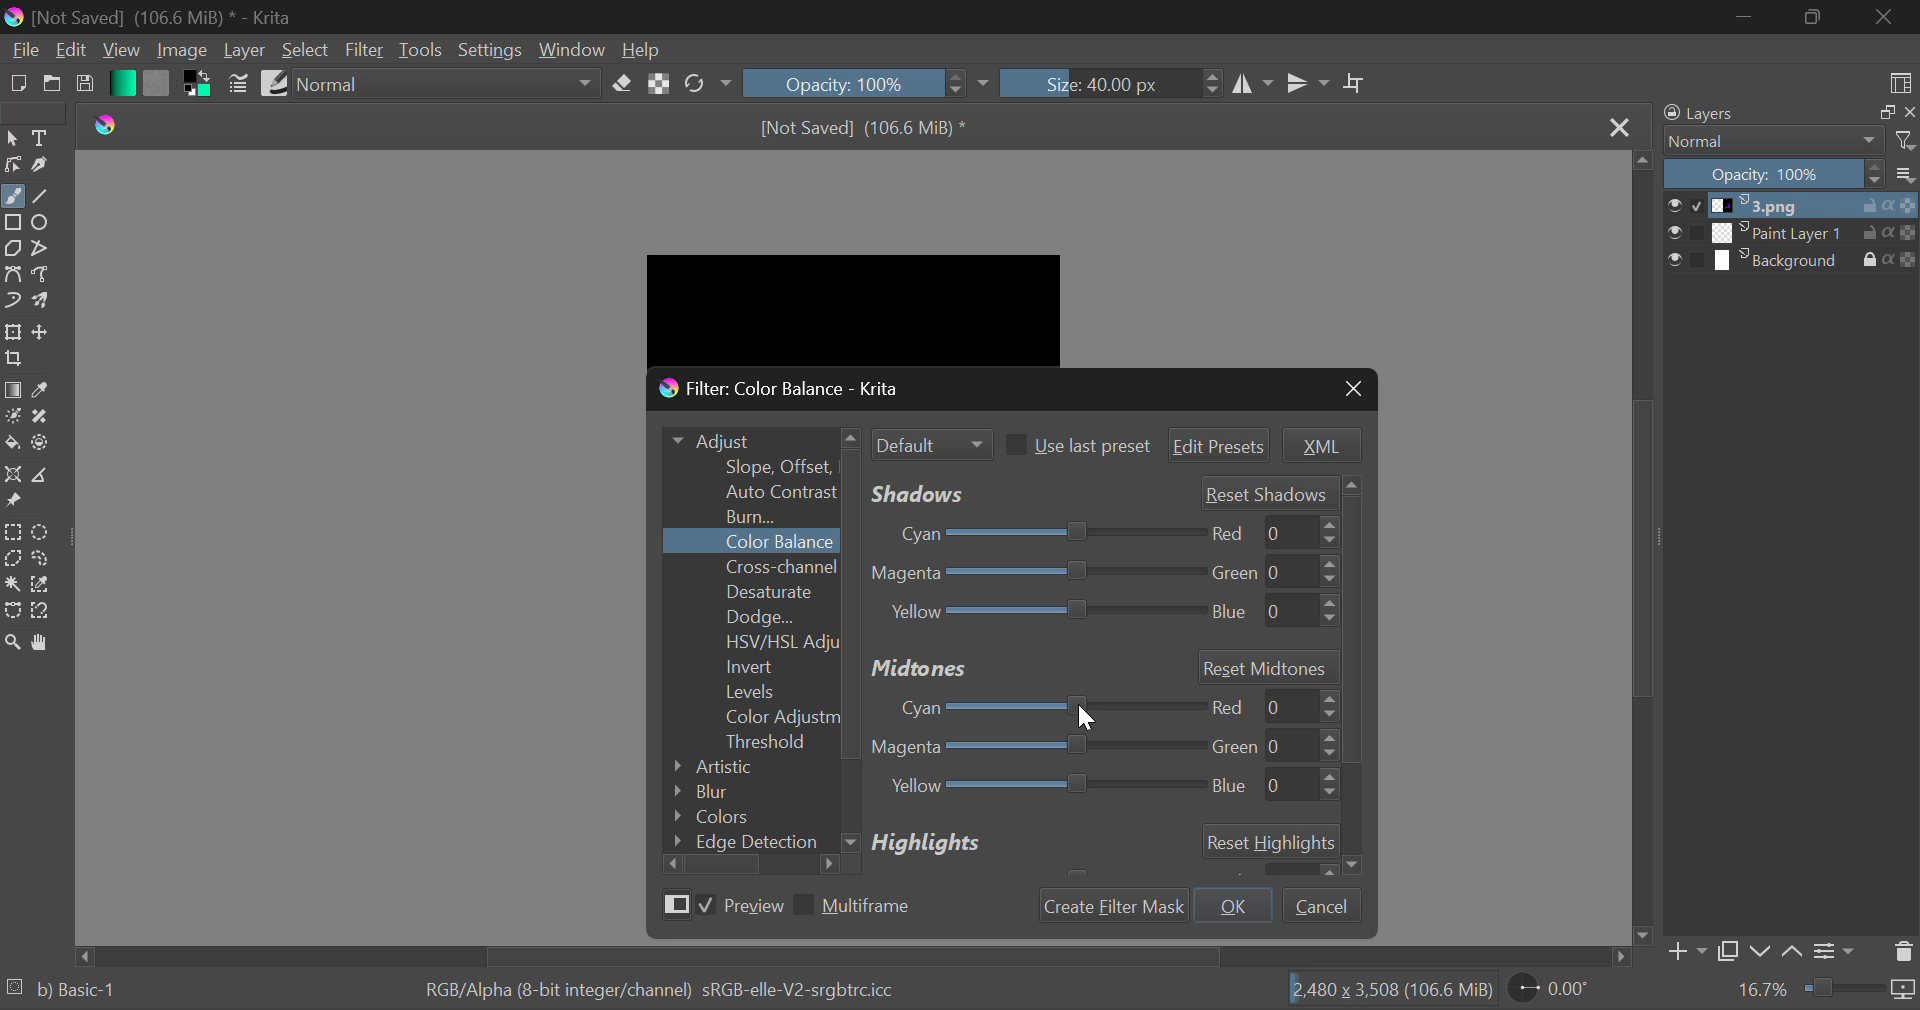 This screenshot has width=1920, height=1010. What do you see at coordinates (572, 50) in the screenshot?
I see `Window` at bounding box center [572, 50].